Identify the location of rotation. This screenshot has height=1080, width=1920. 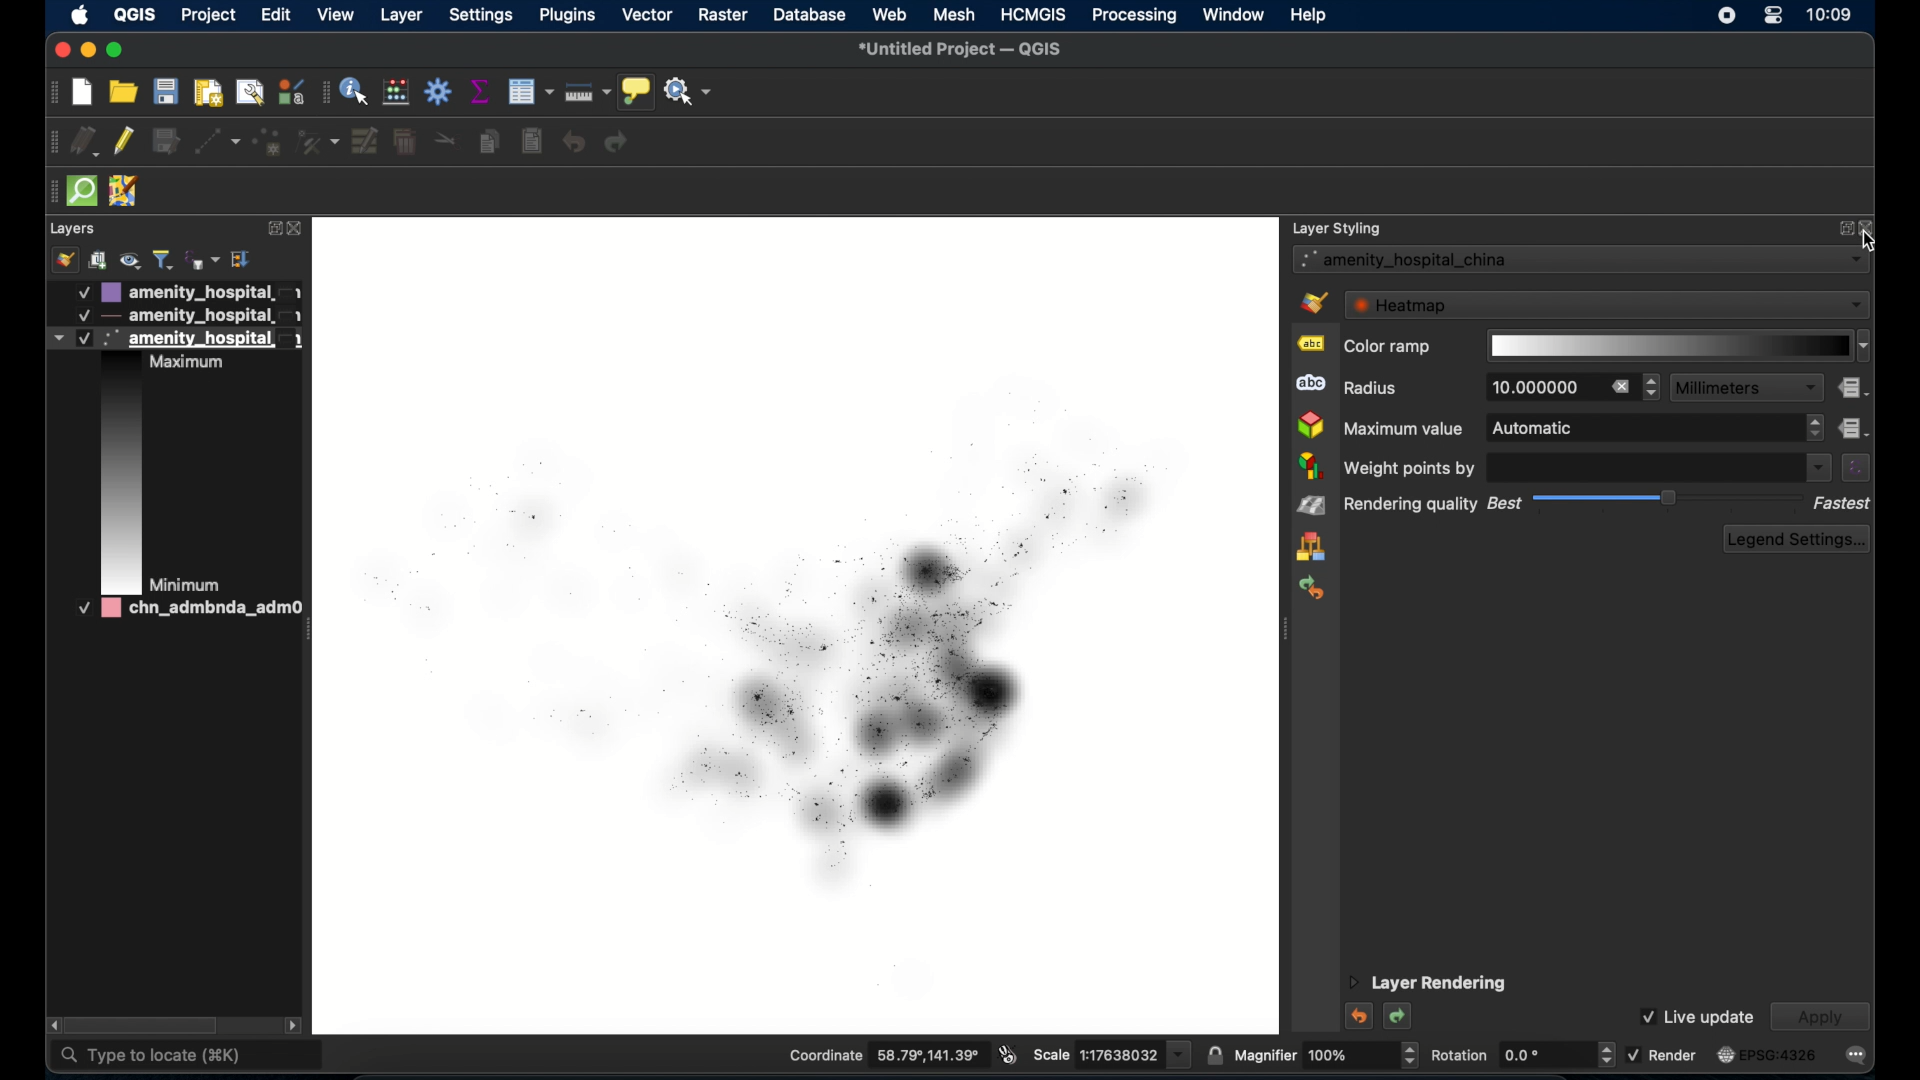
(1521, 1054).